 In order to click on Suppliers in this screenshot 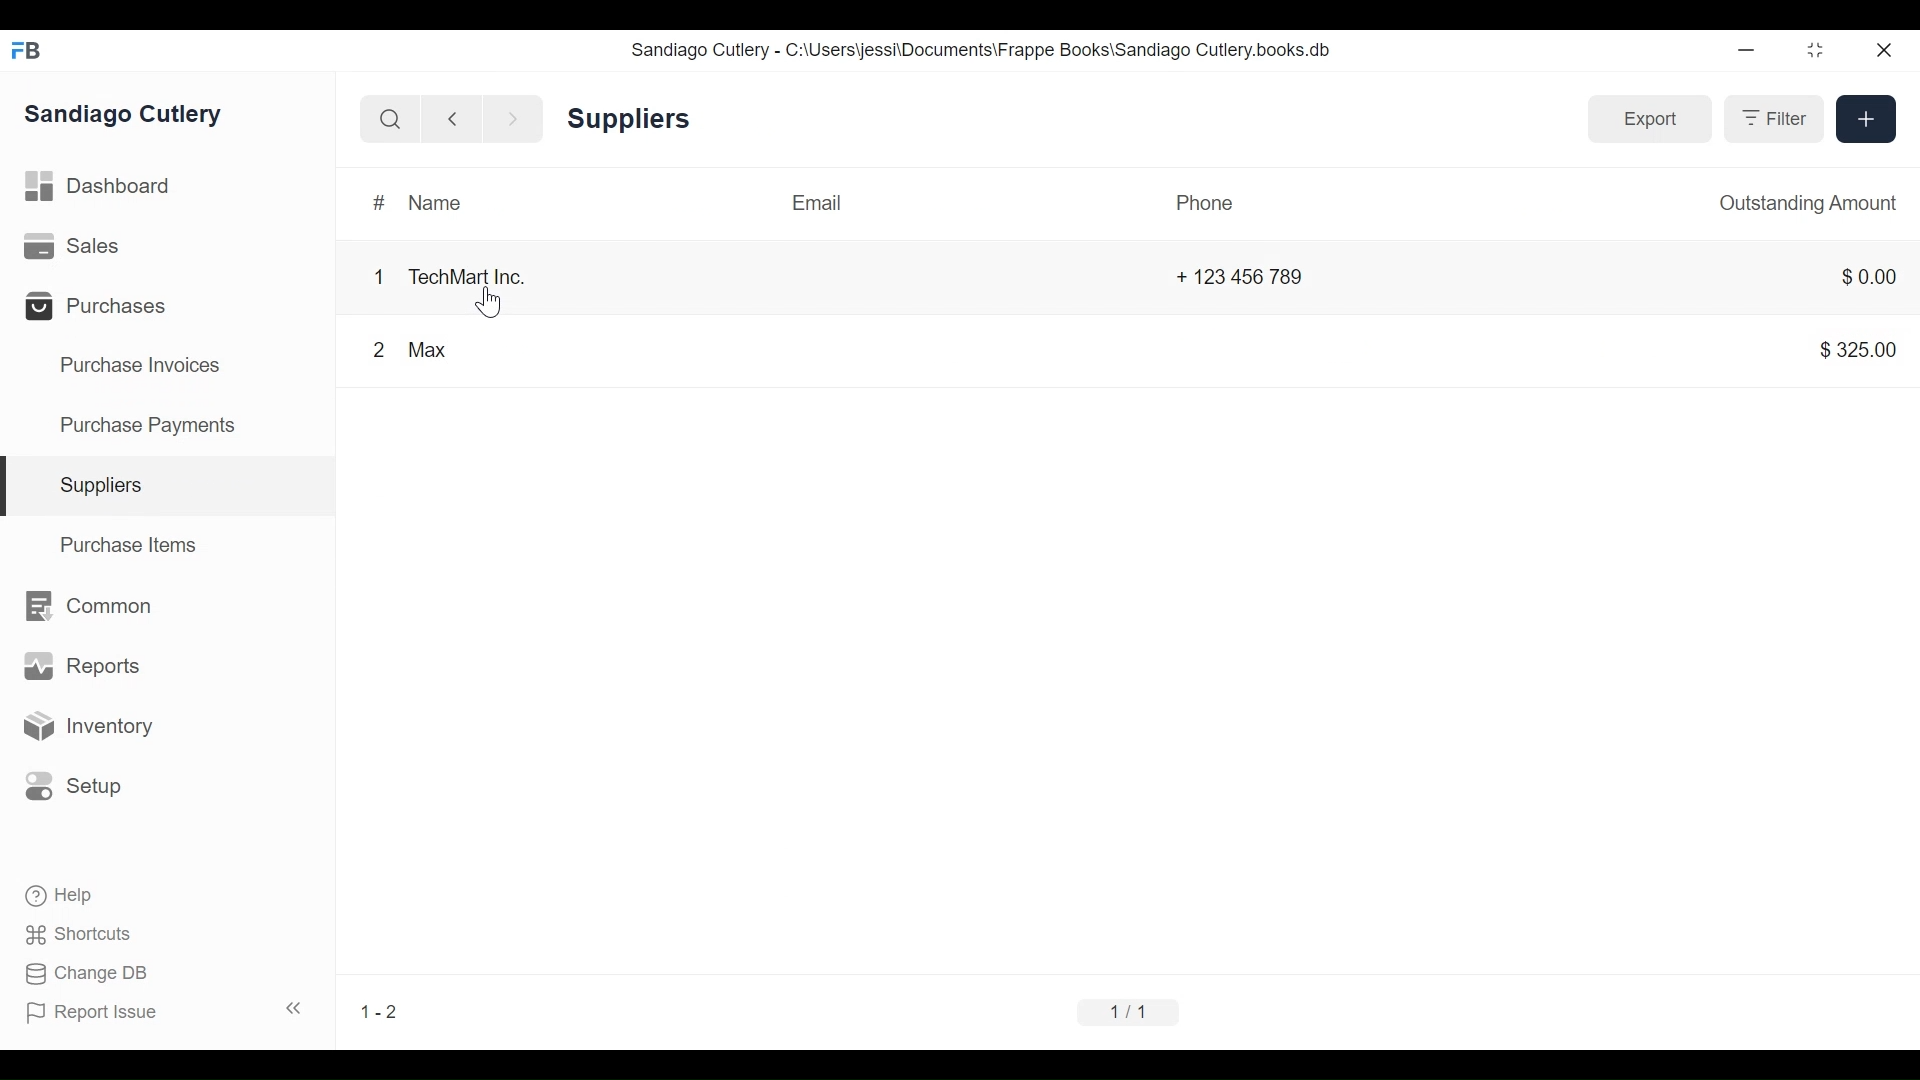, I will do `click(635, 122)`.